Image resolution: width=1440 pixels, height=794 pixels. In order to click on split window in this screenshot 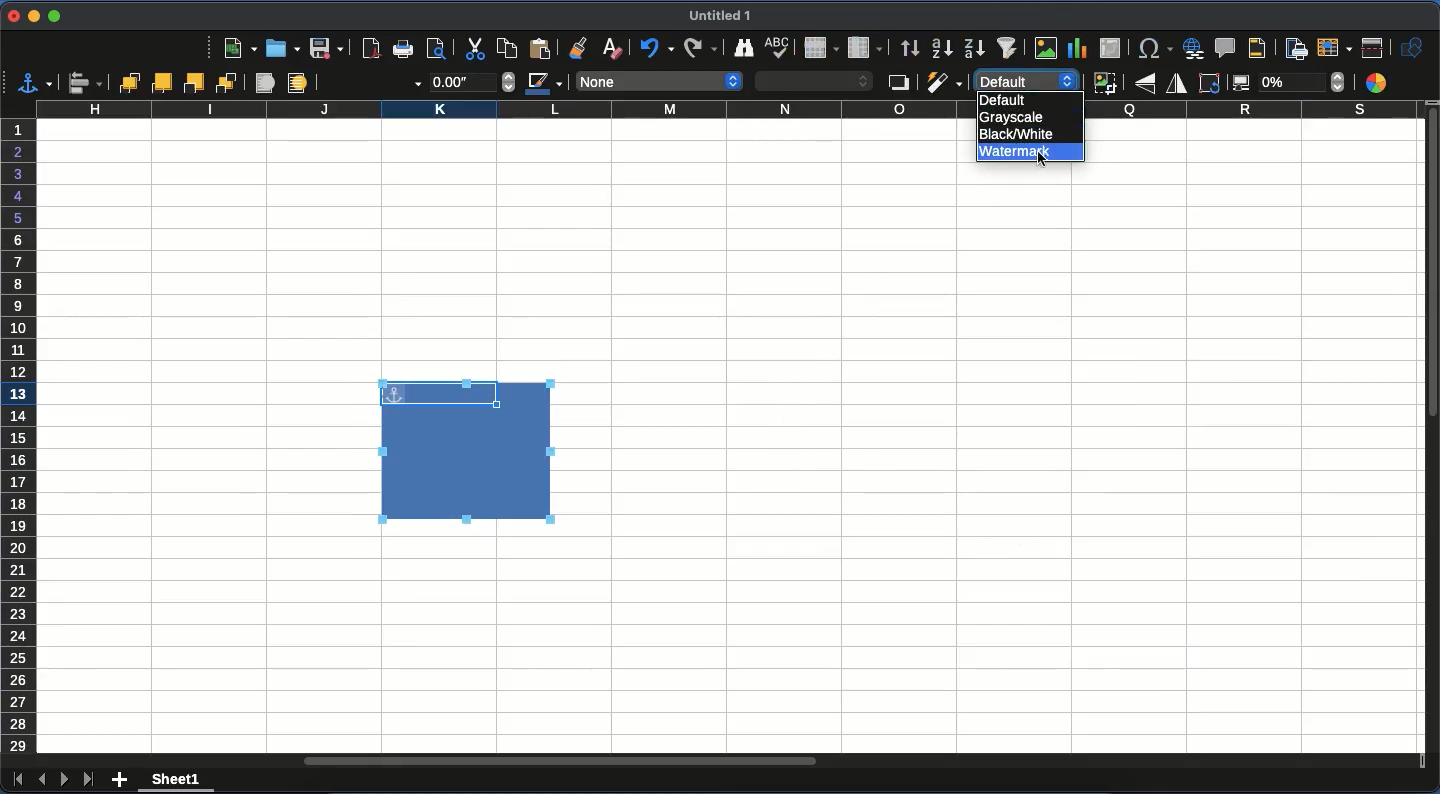, I will do `click(1372, 49)`.